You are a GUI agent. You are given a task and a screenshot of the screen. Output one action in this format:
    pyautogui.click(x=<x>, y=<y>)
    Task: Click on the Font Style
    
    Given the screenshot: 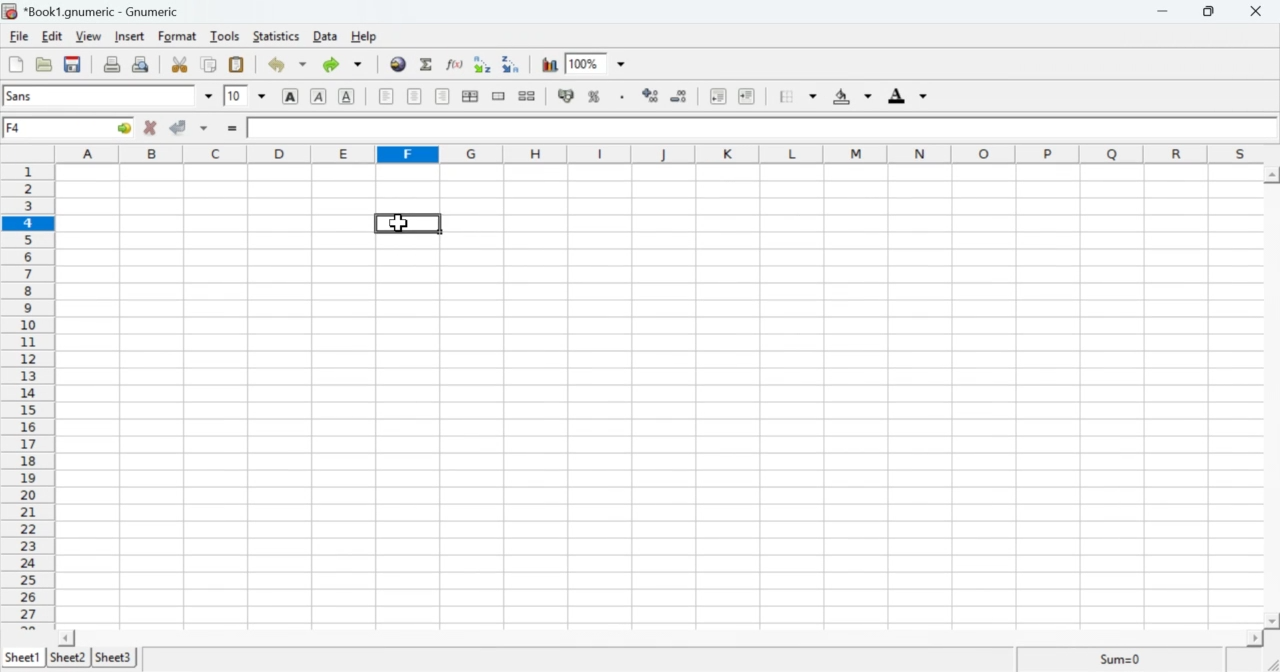 What is the action you would take?
    pyautogui.click(x=101, y=96)
    